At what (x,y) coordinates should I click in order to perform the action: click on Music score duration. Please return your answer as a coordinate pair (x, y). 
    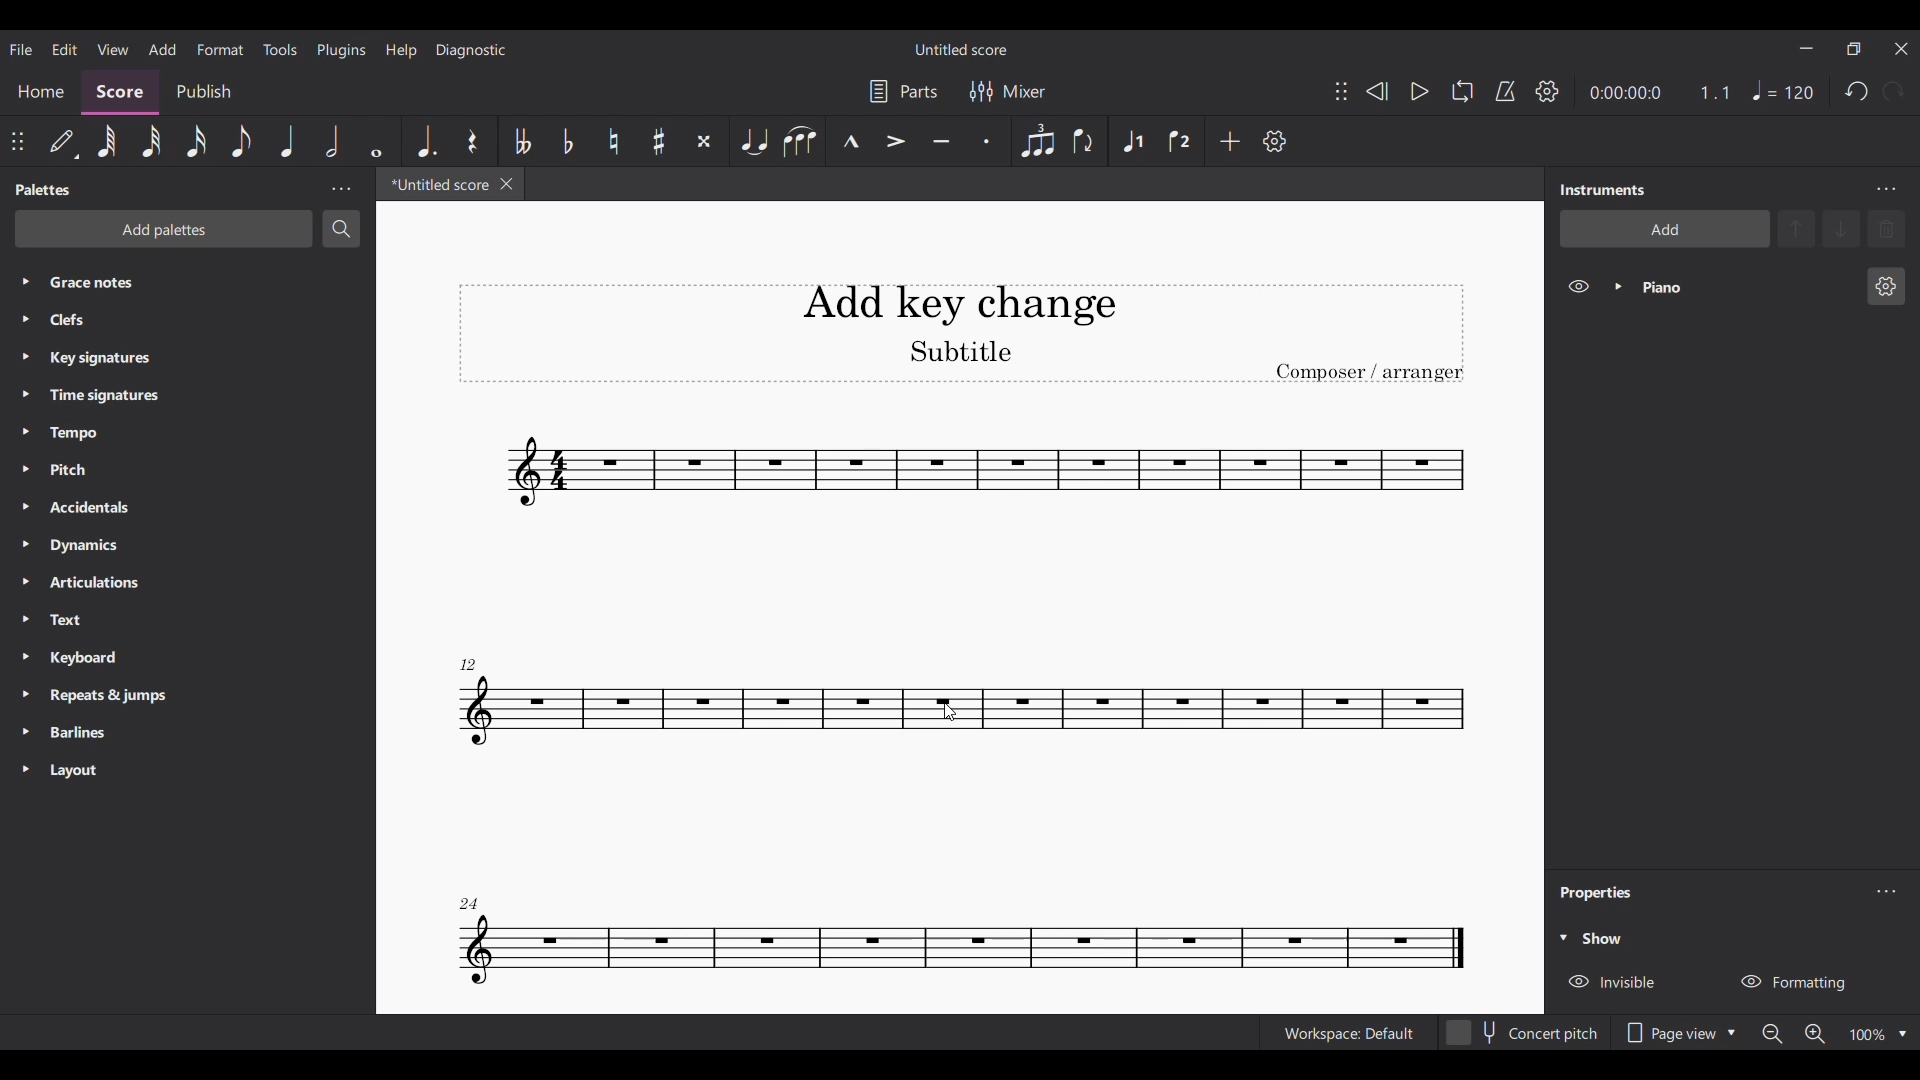
    Looking at the image, I should click on (1661, 92).